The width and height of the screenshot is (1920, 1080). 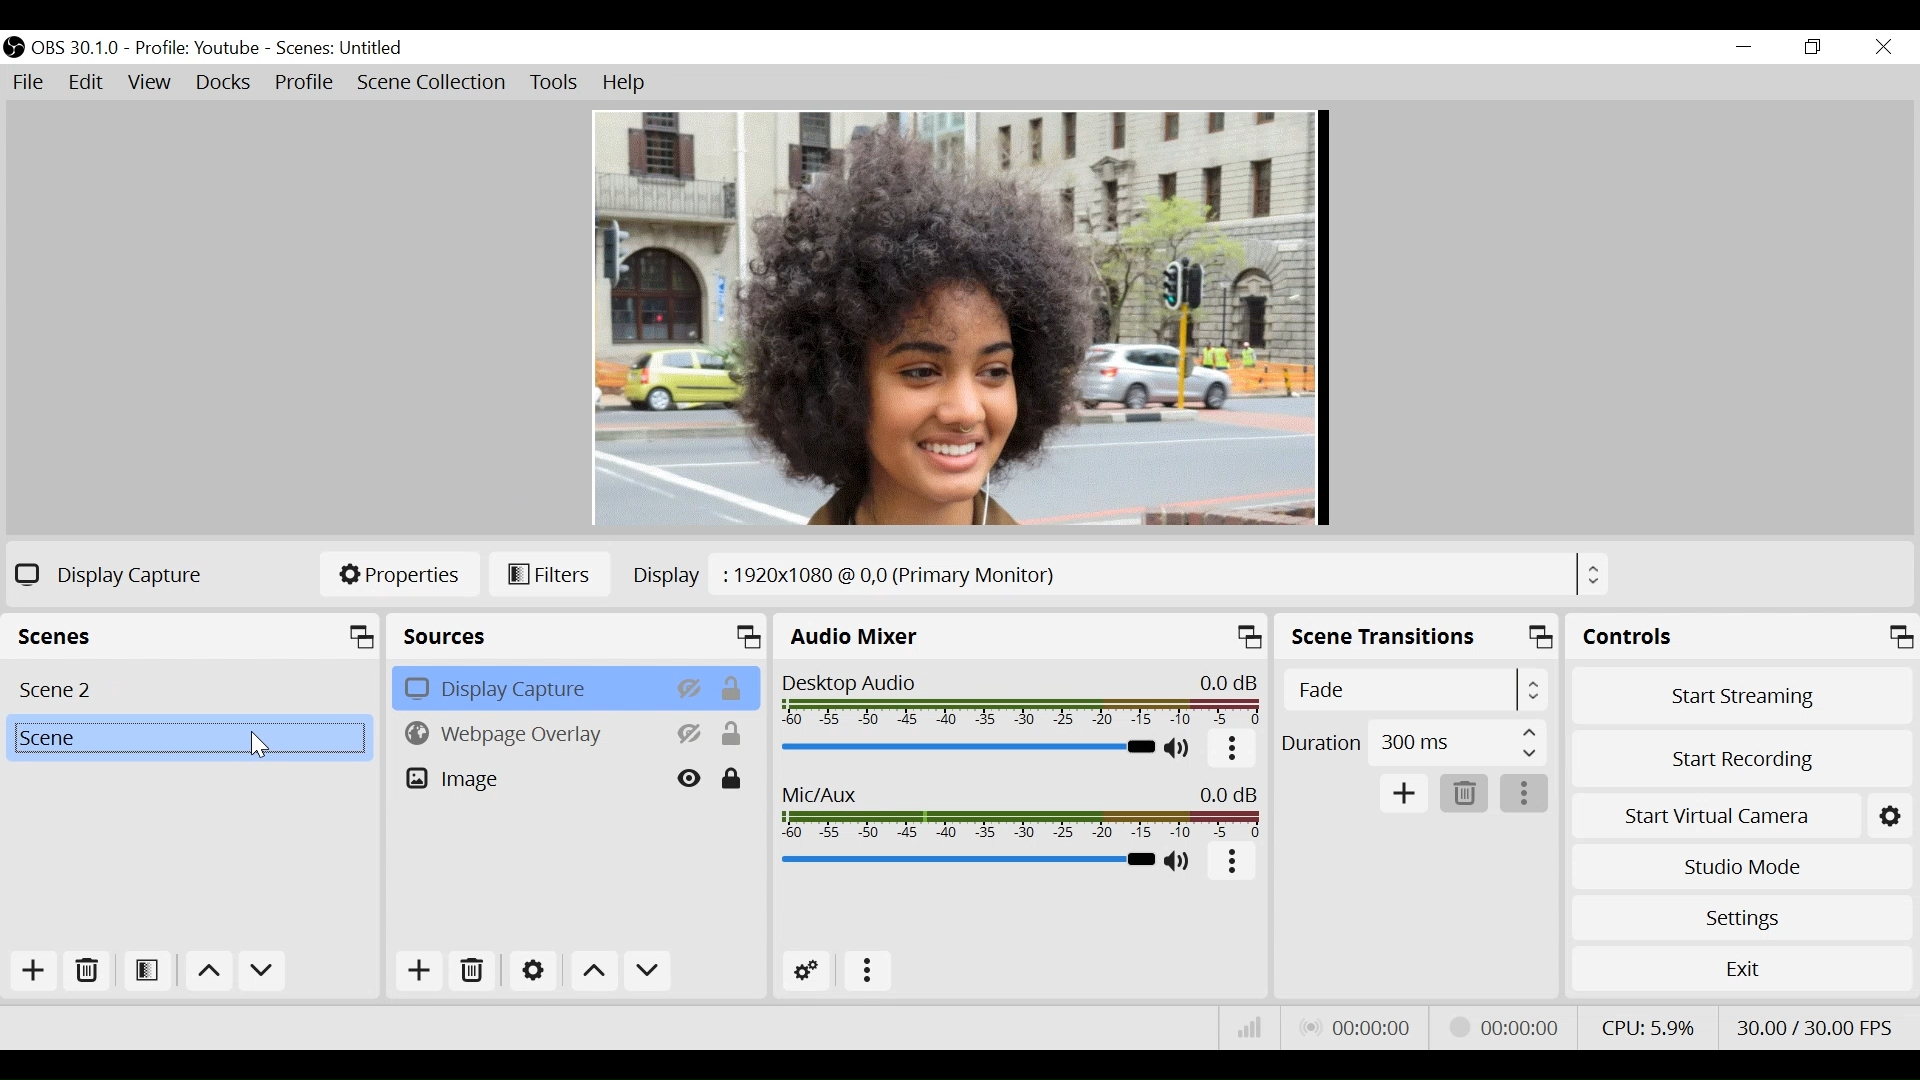 I want to click on (un)lock, so click(x=733, y=778).